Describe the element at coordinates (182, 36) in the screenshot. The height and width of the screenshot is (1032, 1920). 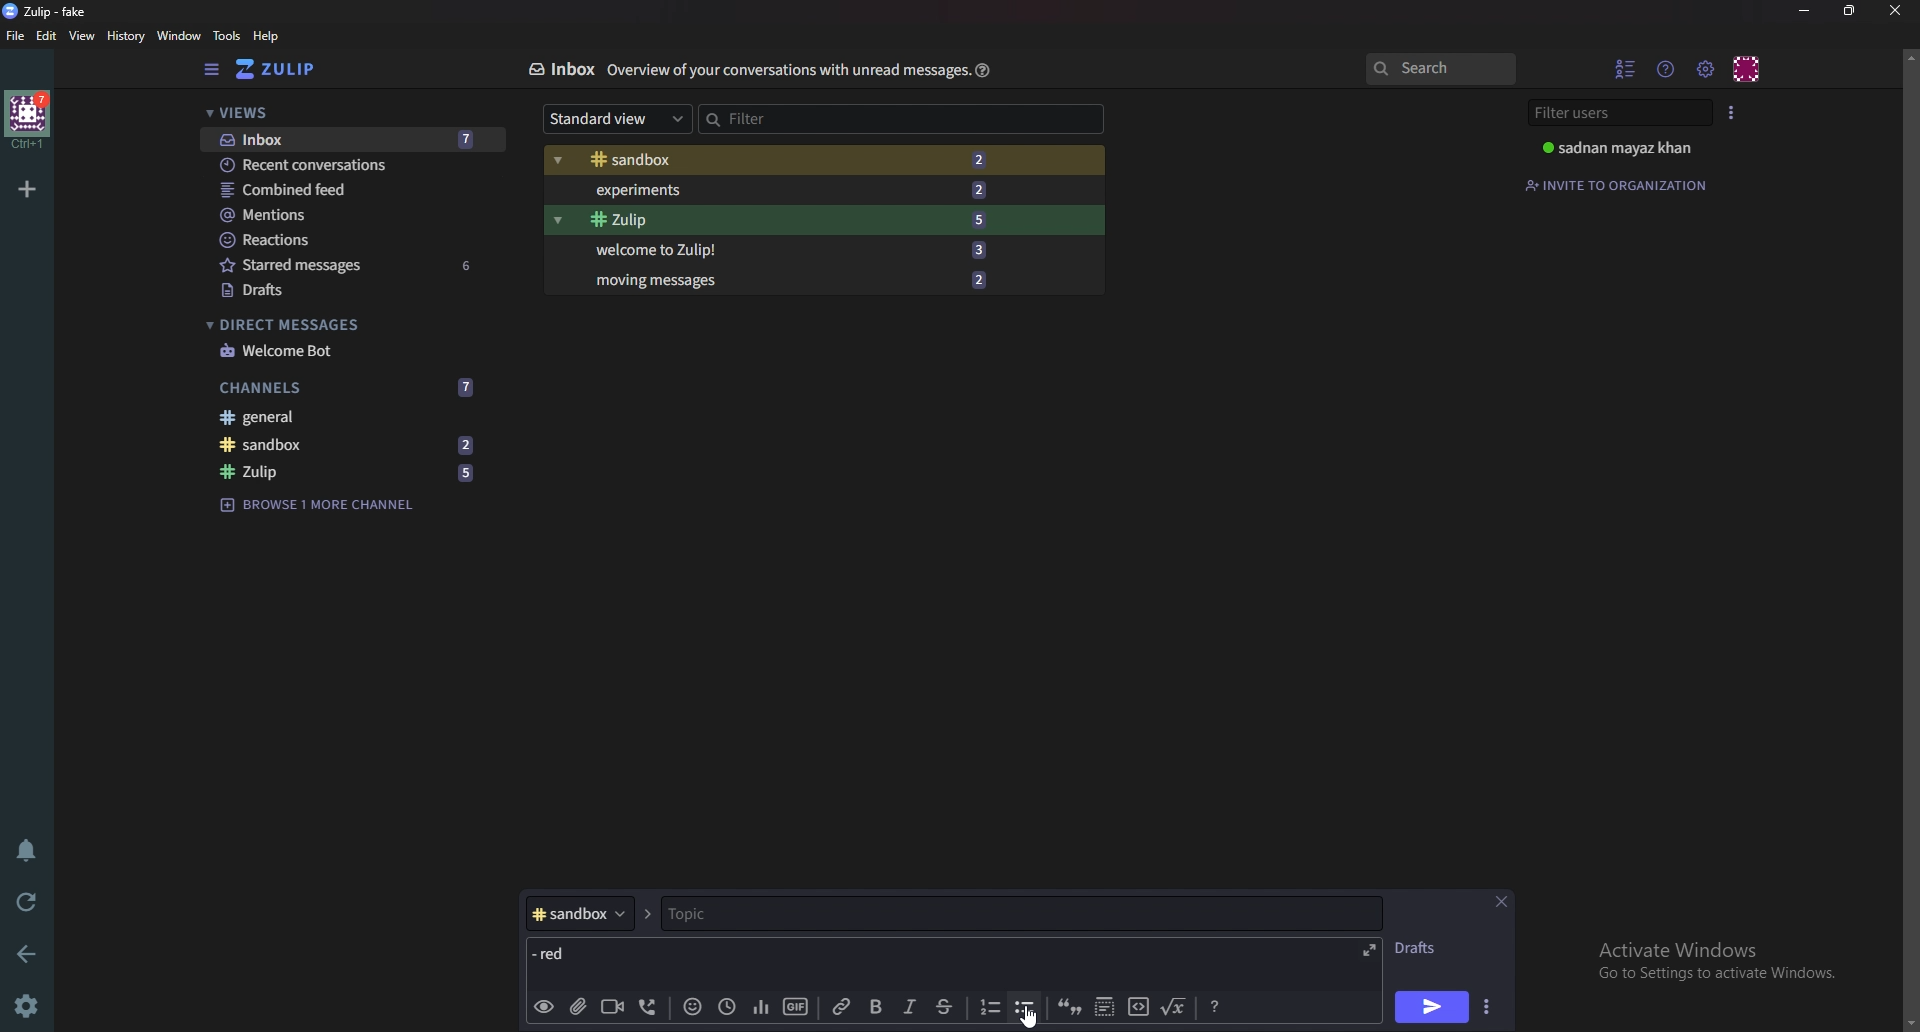
I see `Window` at that location.